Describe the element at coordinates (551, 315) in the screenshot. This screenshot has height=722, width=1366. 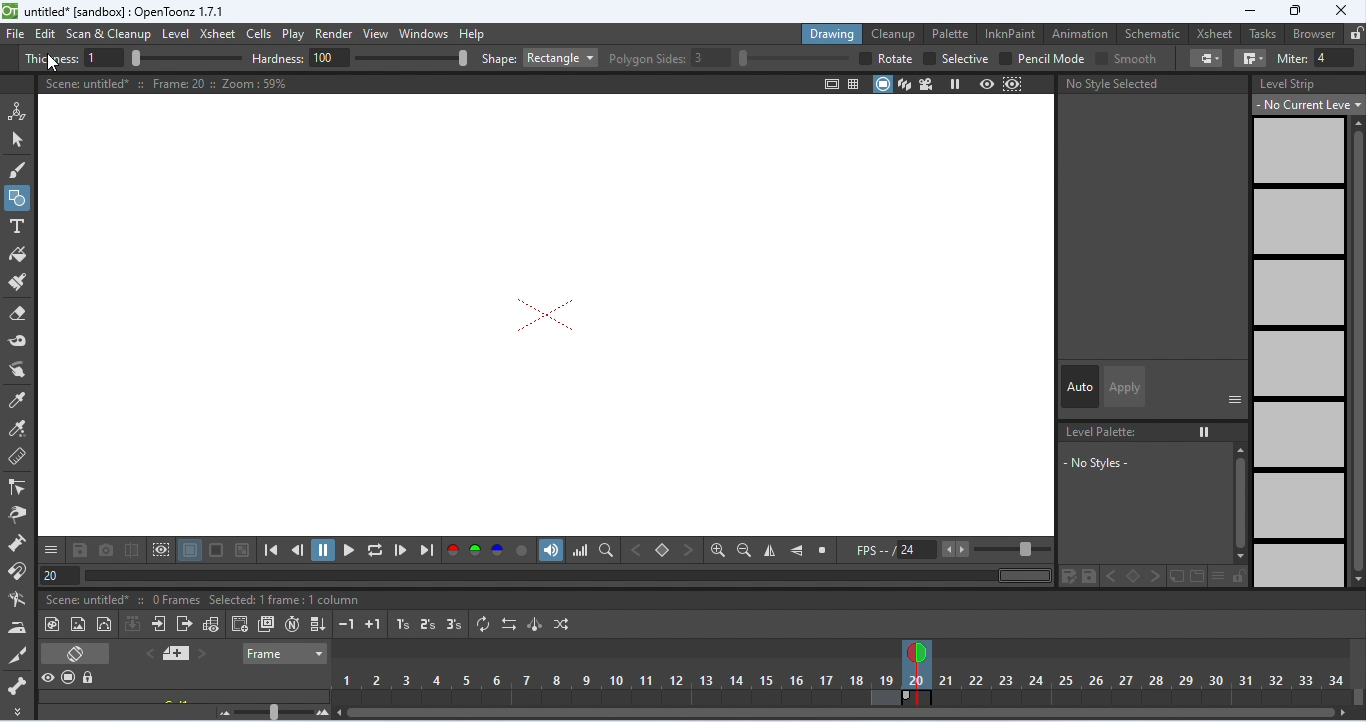
I see `rectangle shape removed after undo action` at that location.